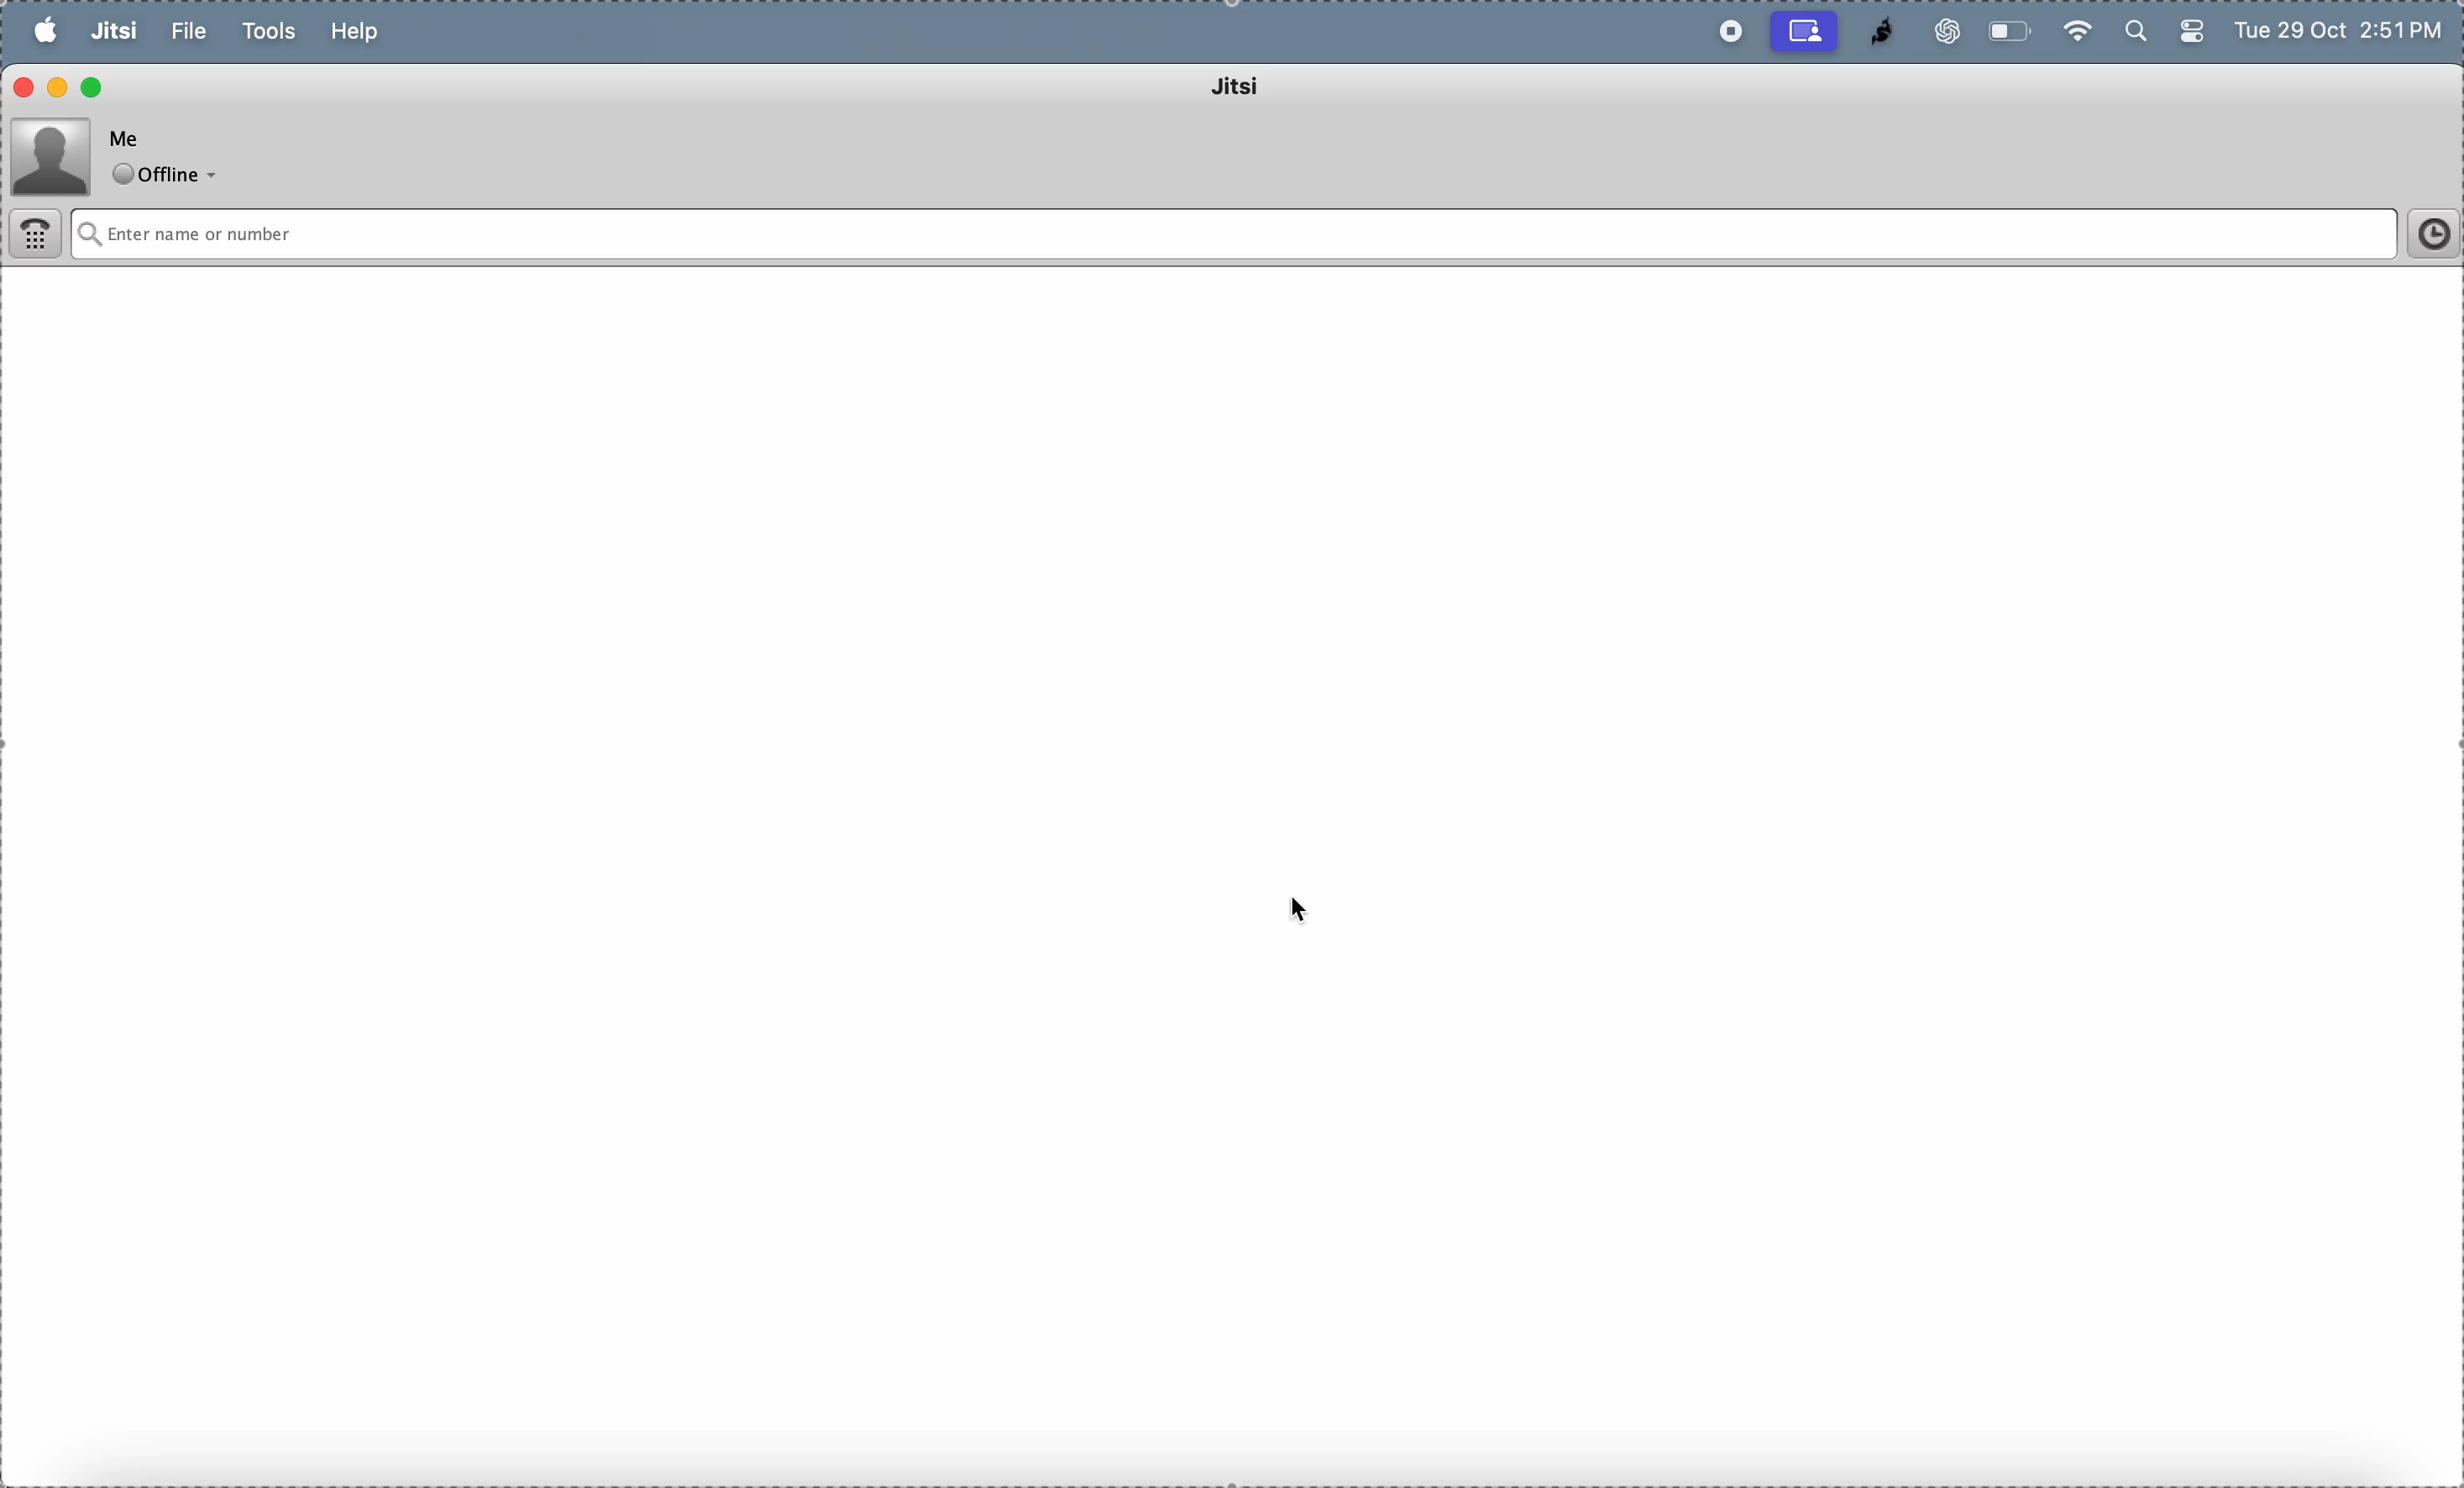  I want to click on record, so click(1725, 32).